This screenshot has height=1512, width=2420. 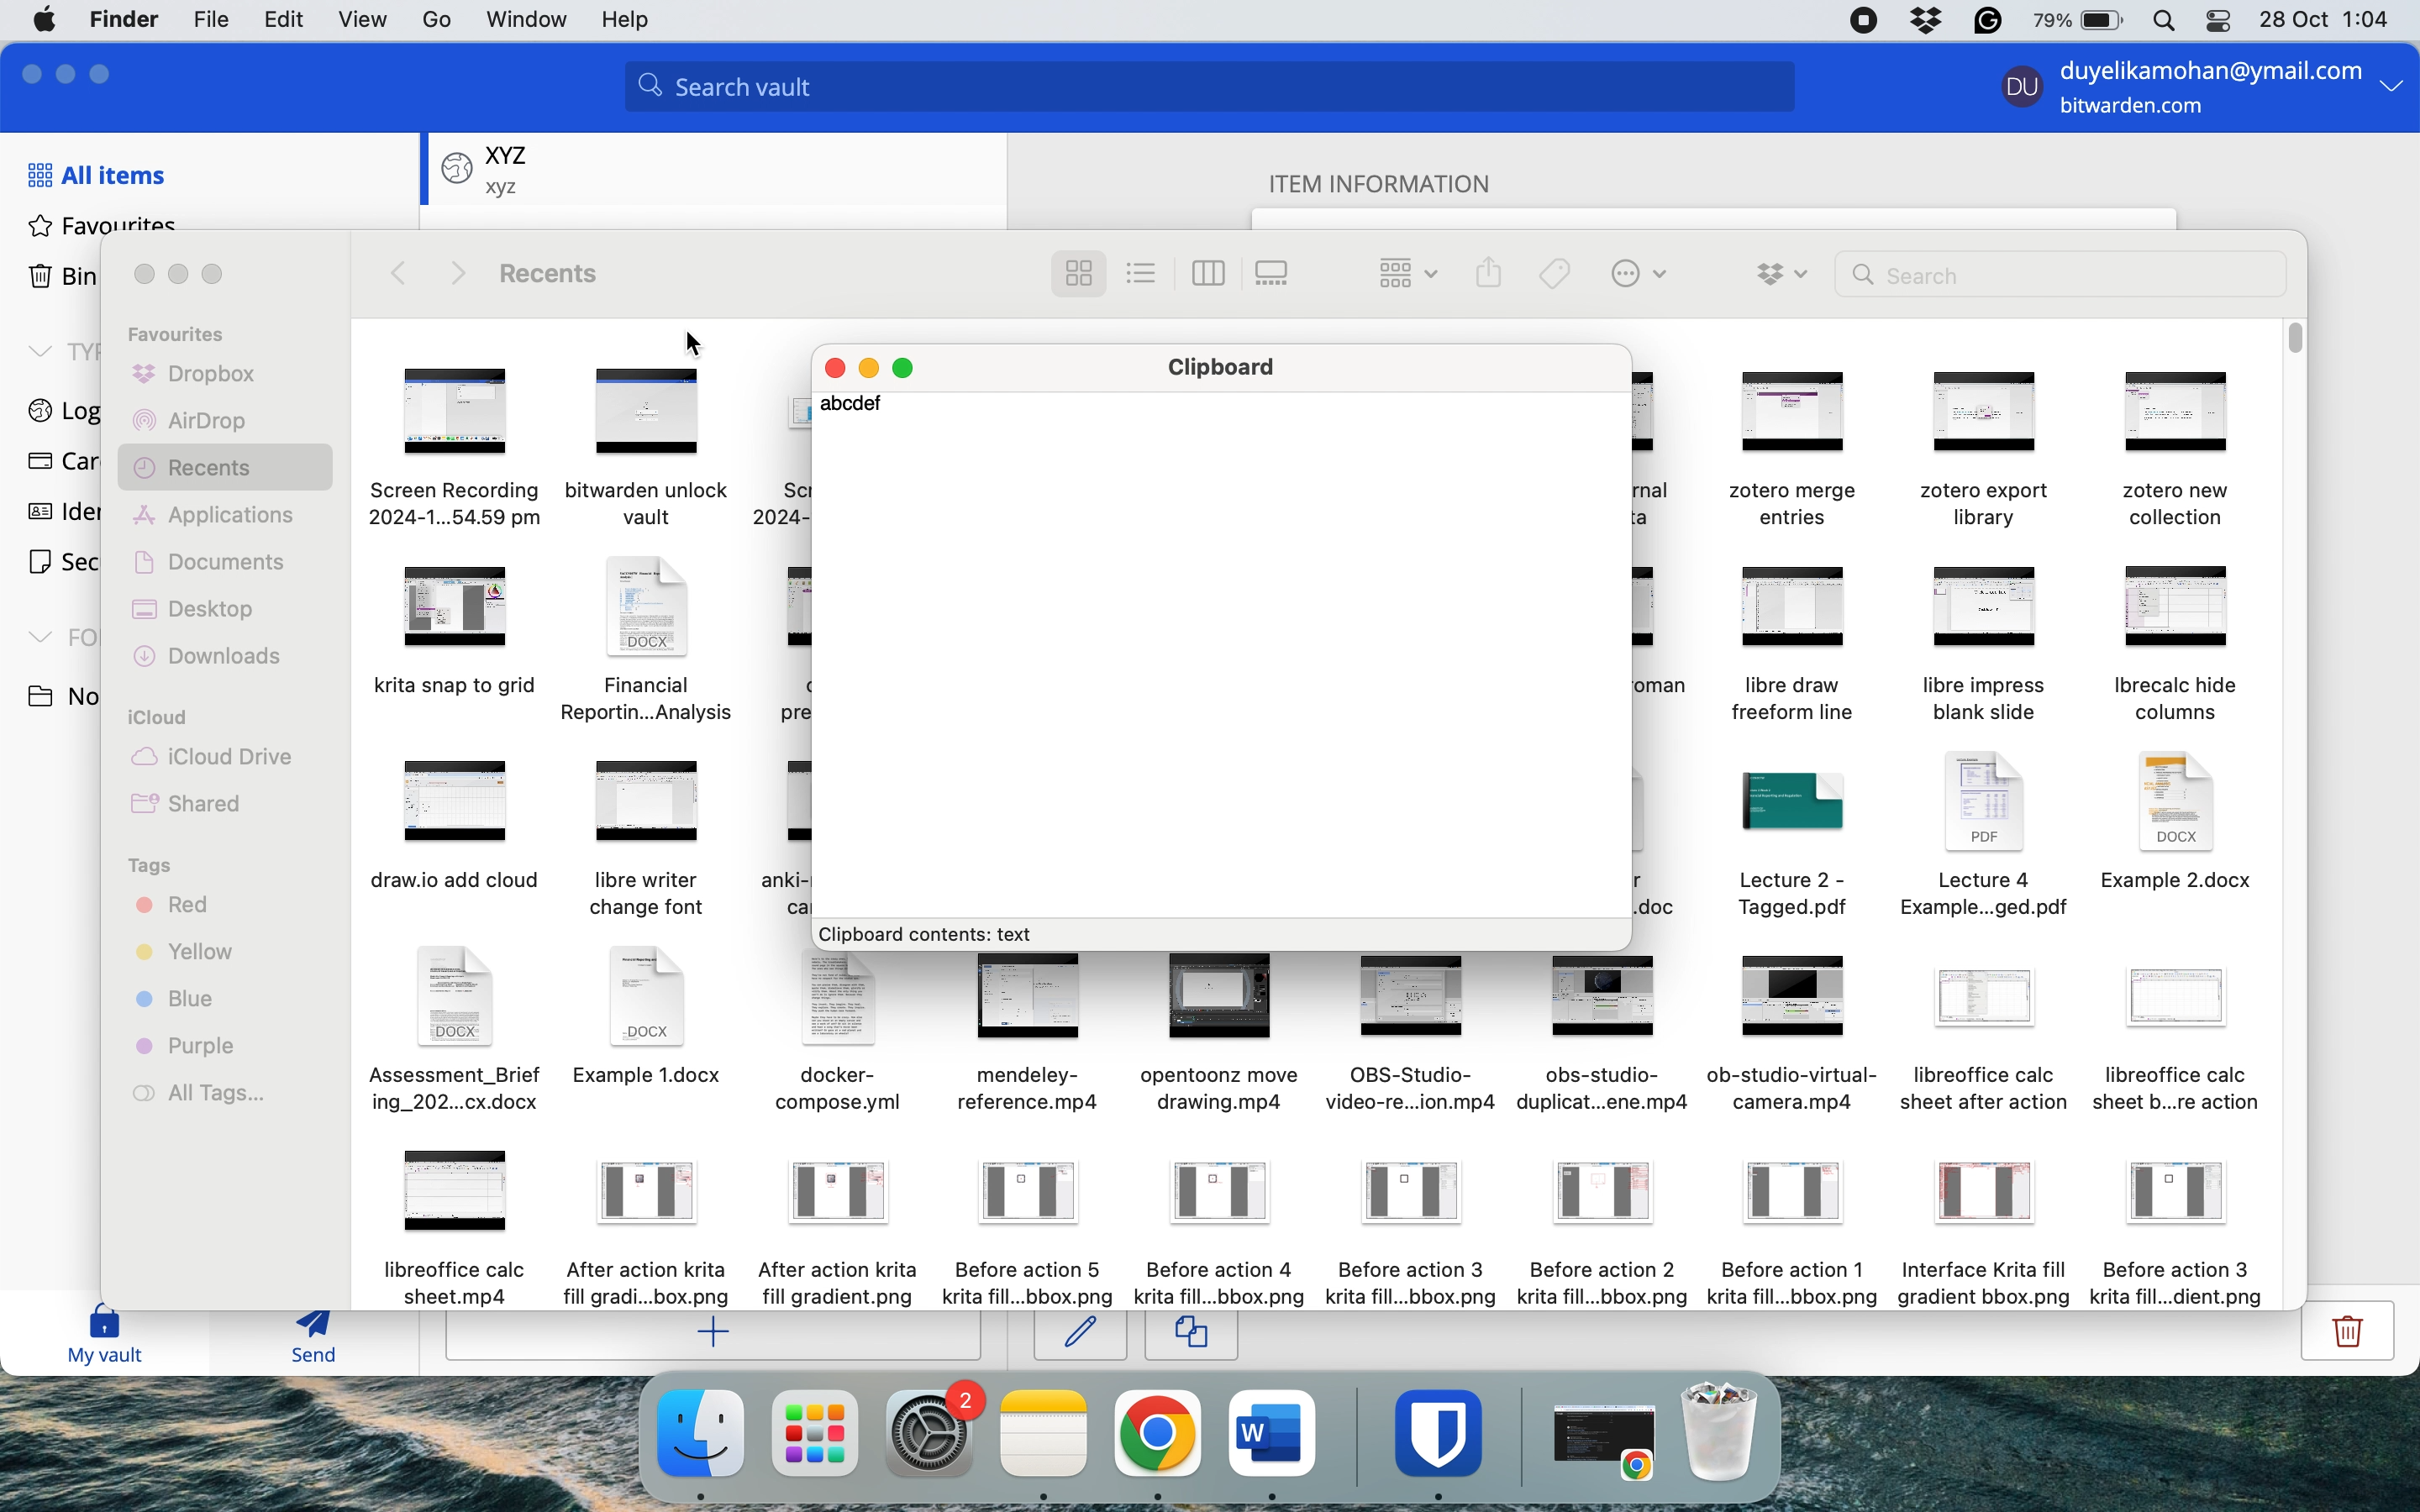 I want to click on minimise, so click(x=178, y=275).